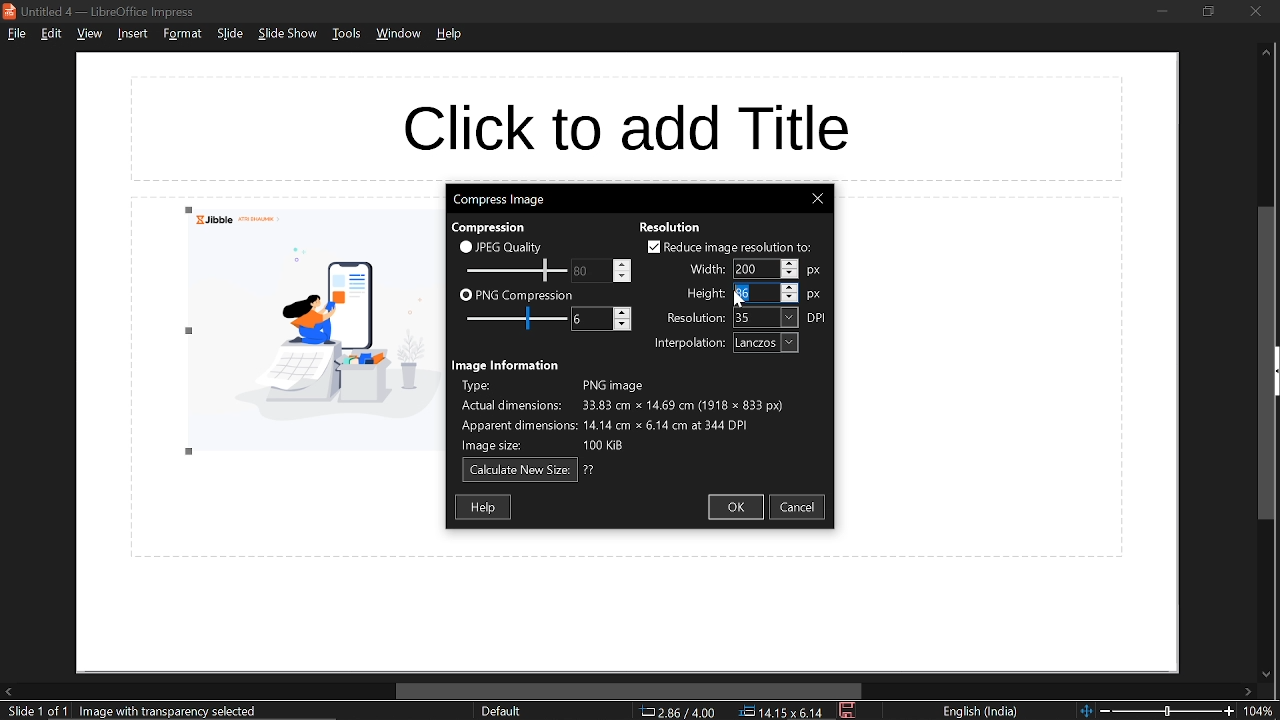  What do you see at coordinates (818, 318) in the screenshot?
I see `resolution unit: DPI` at bounding box center [818, 318].